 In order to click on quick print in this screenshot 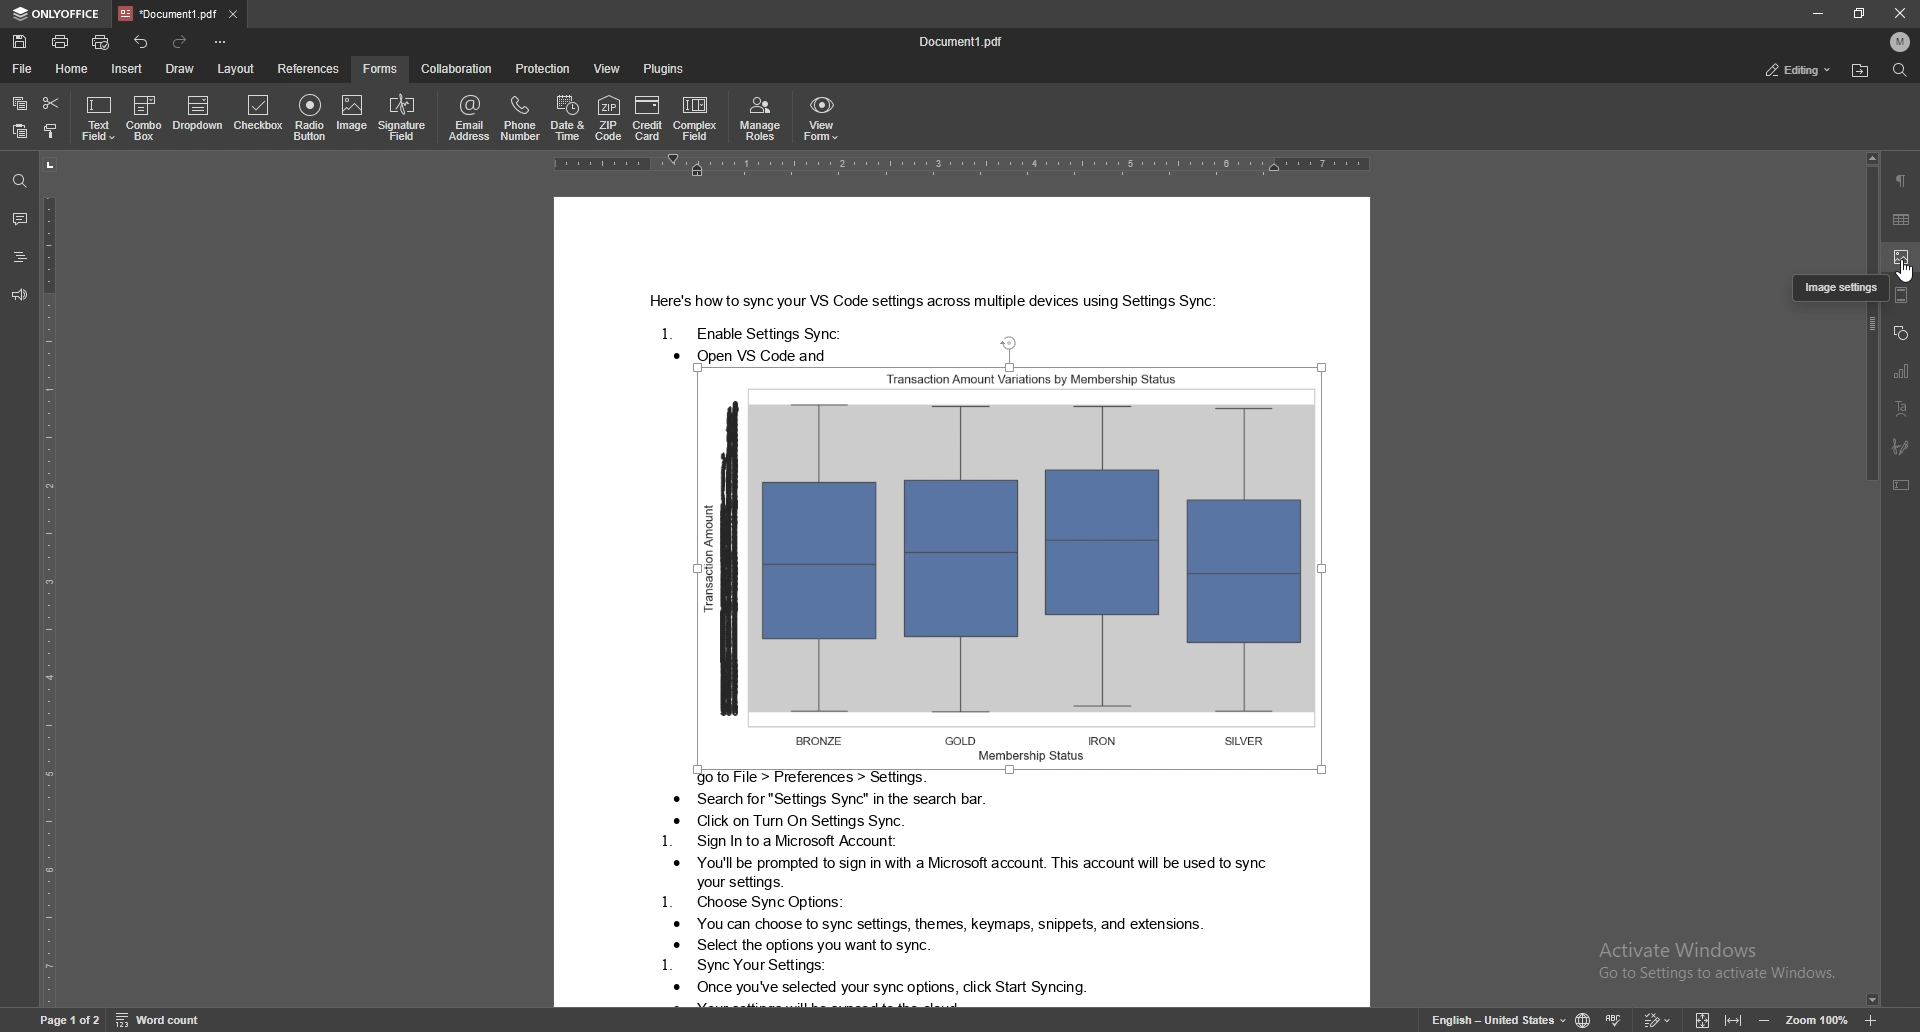, I will do `click(101, 41)`.